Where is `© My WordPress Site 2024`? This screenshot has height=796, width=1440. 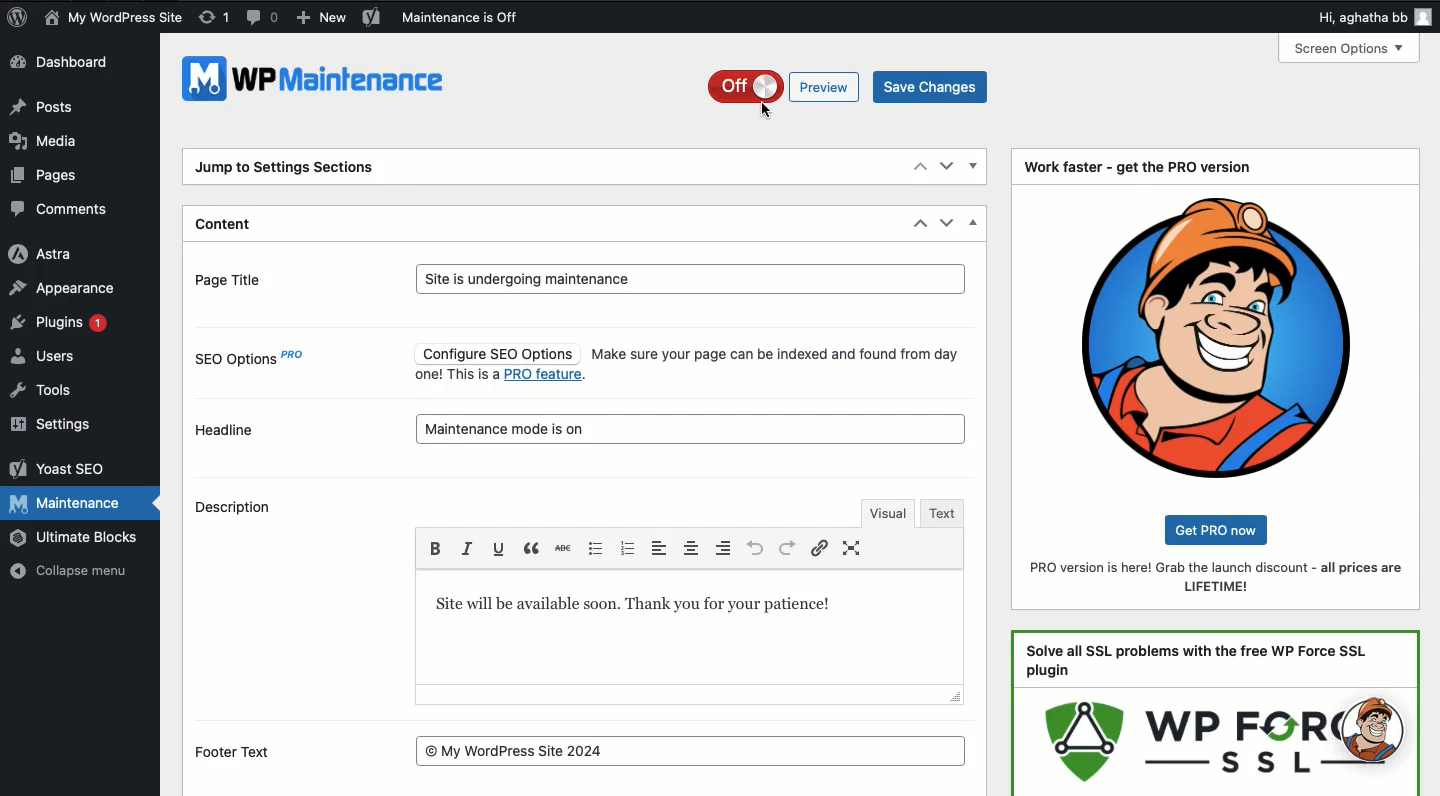
© My WordPress Site 2024 is located at coordinates (692, 750).